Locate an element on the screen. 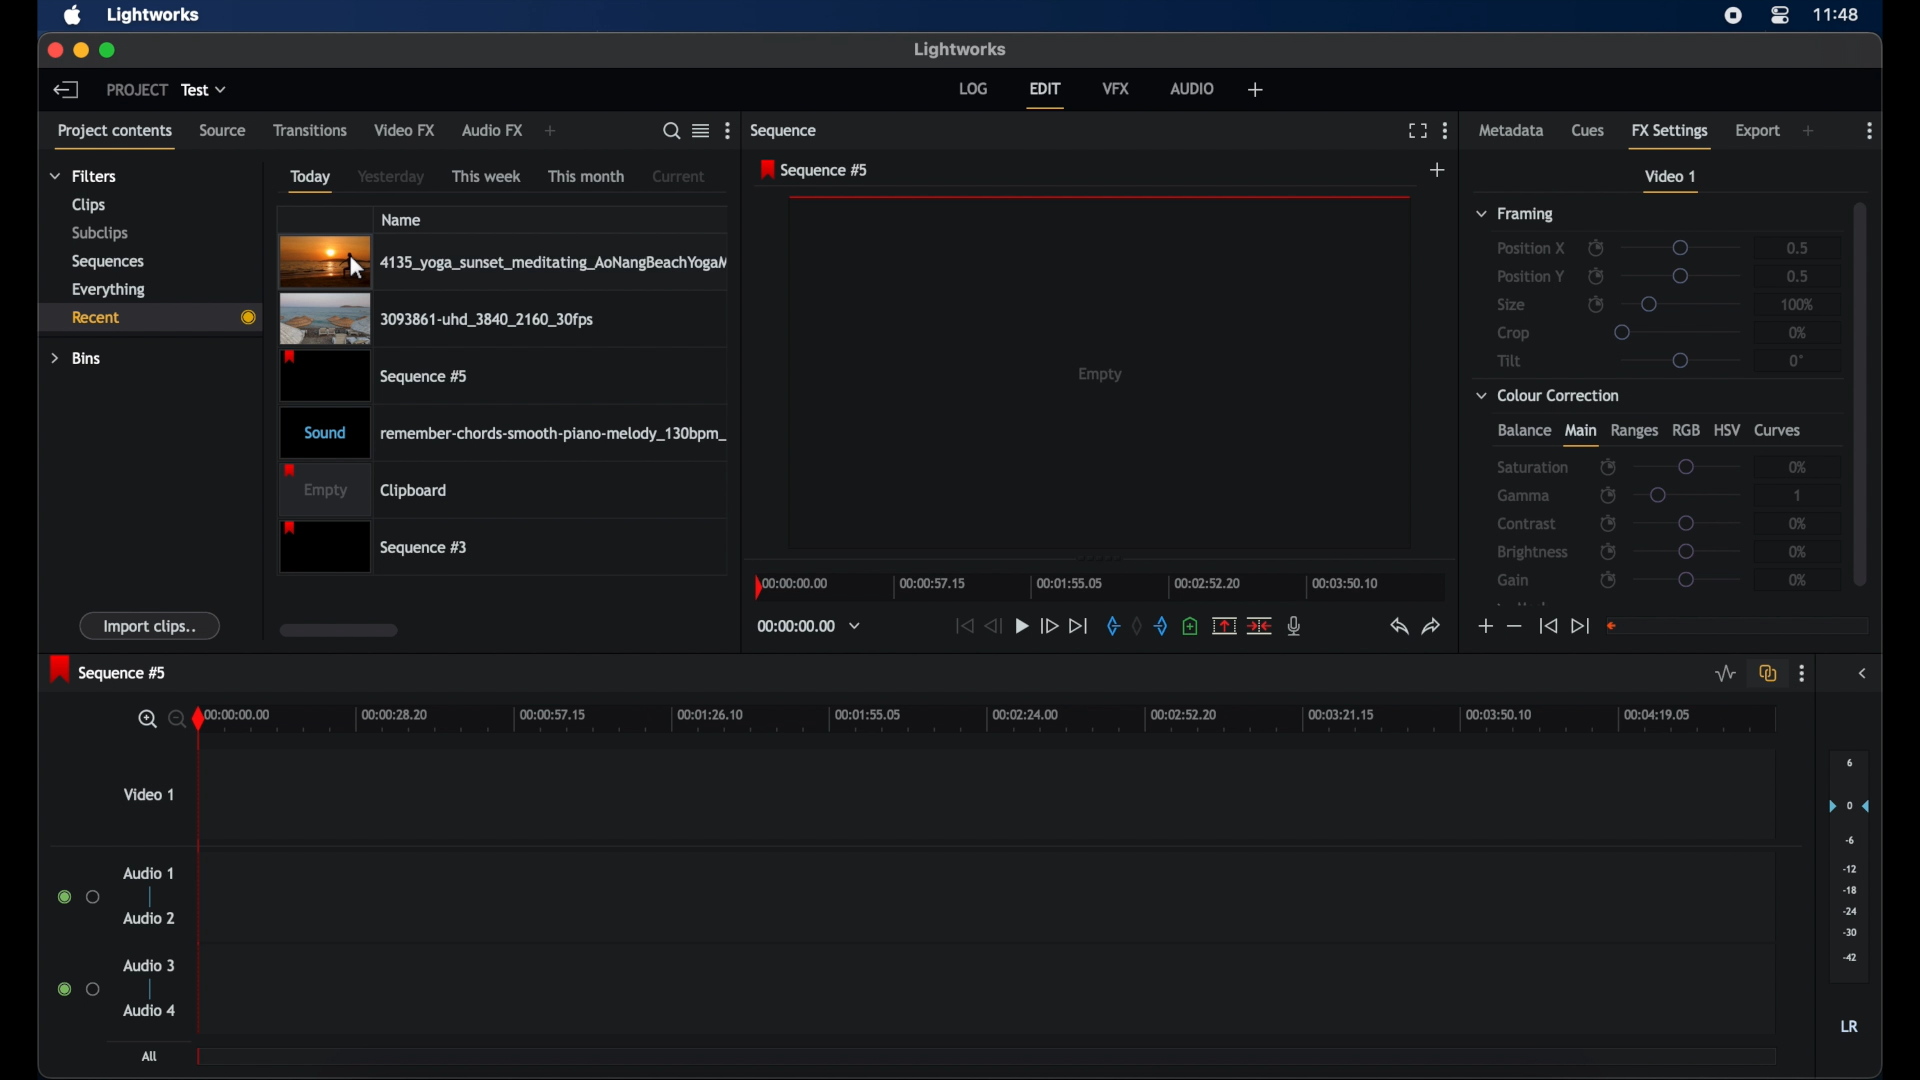 The height and width of the screenshot is (1080, 1920). video clip is located at coordinates (436, 320).